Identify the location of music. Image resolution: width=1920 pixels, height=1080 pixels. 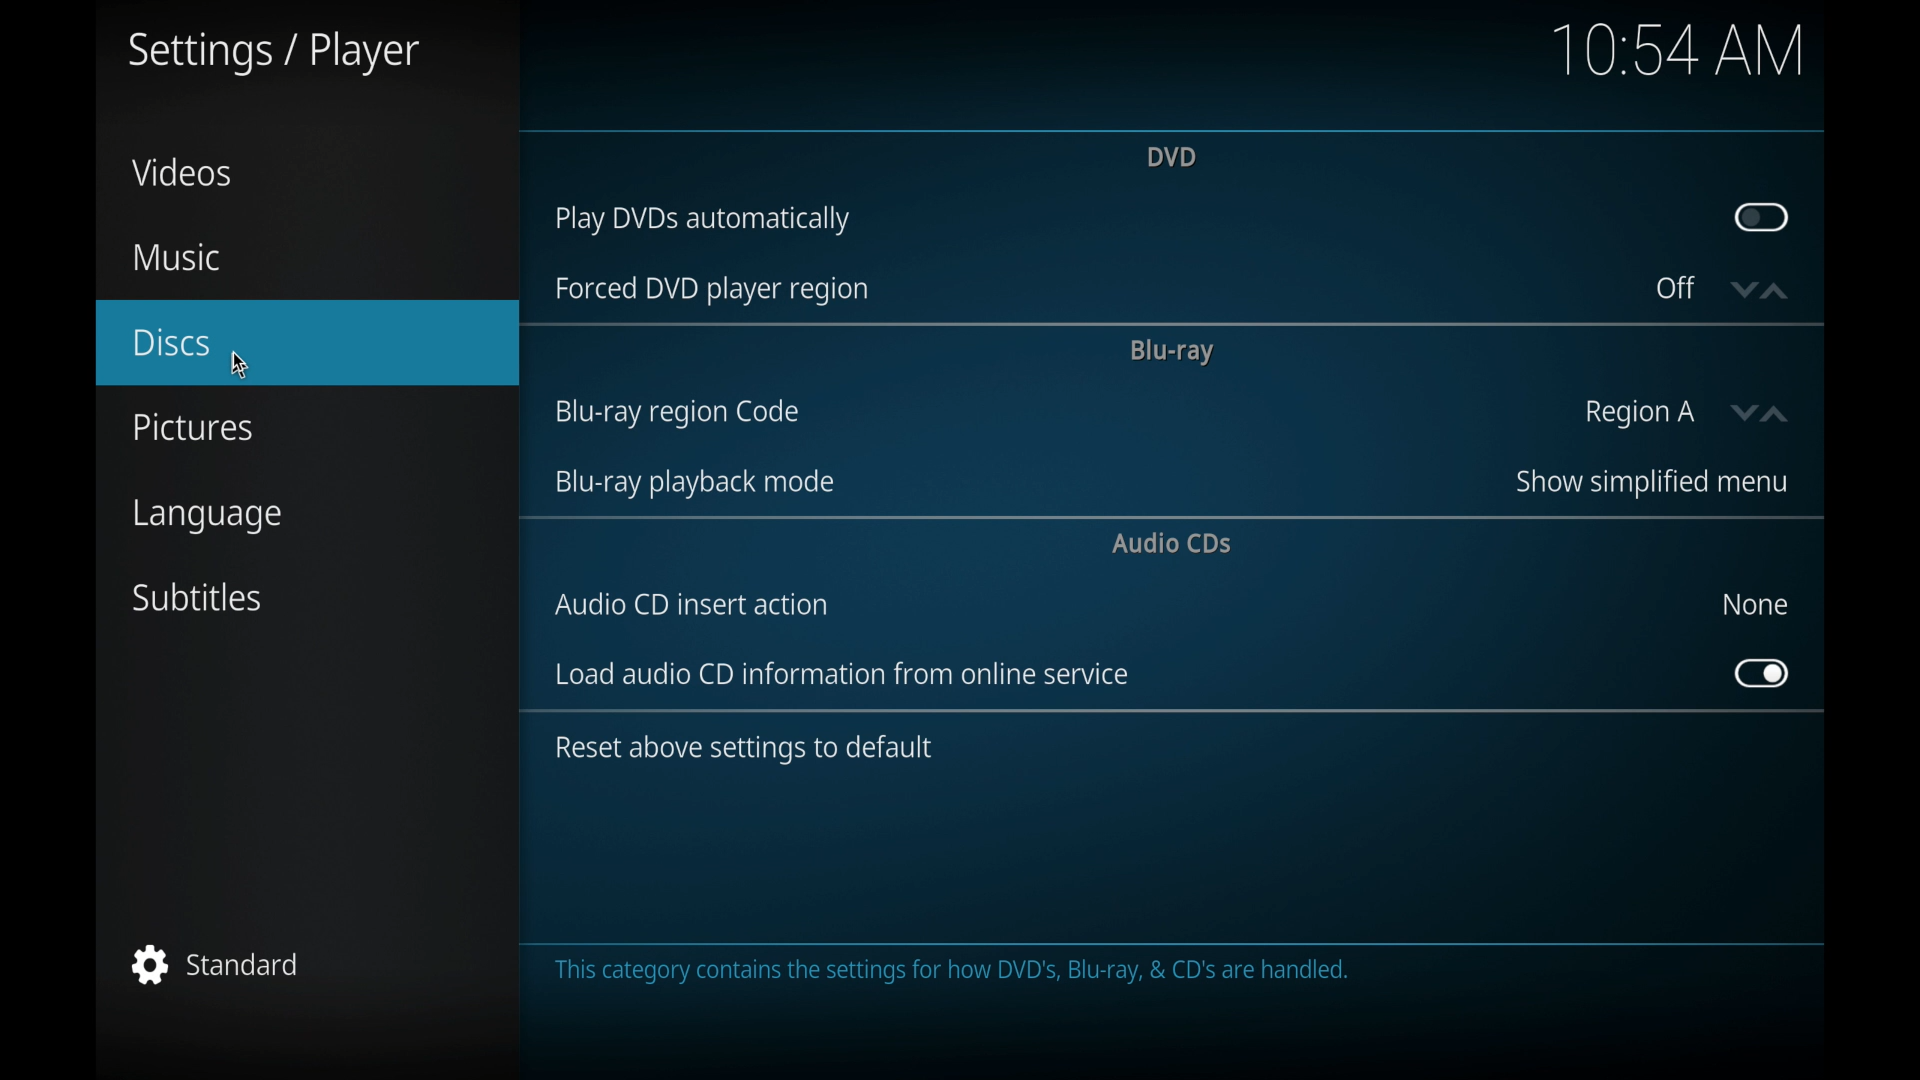
(175, 258).